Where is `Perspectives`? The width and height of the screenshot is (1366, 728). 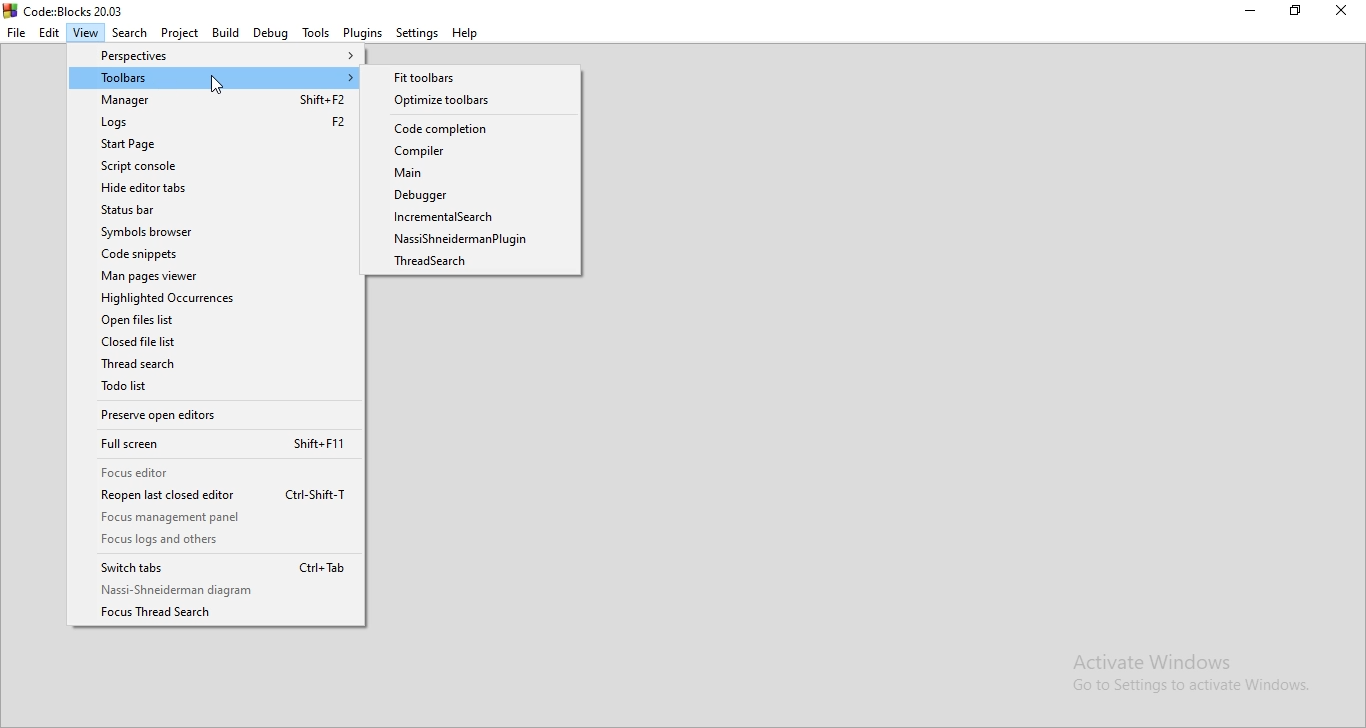
Perspectives is located at coordinates (216, 57).